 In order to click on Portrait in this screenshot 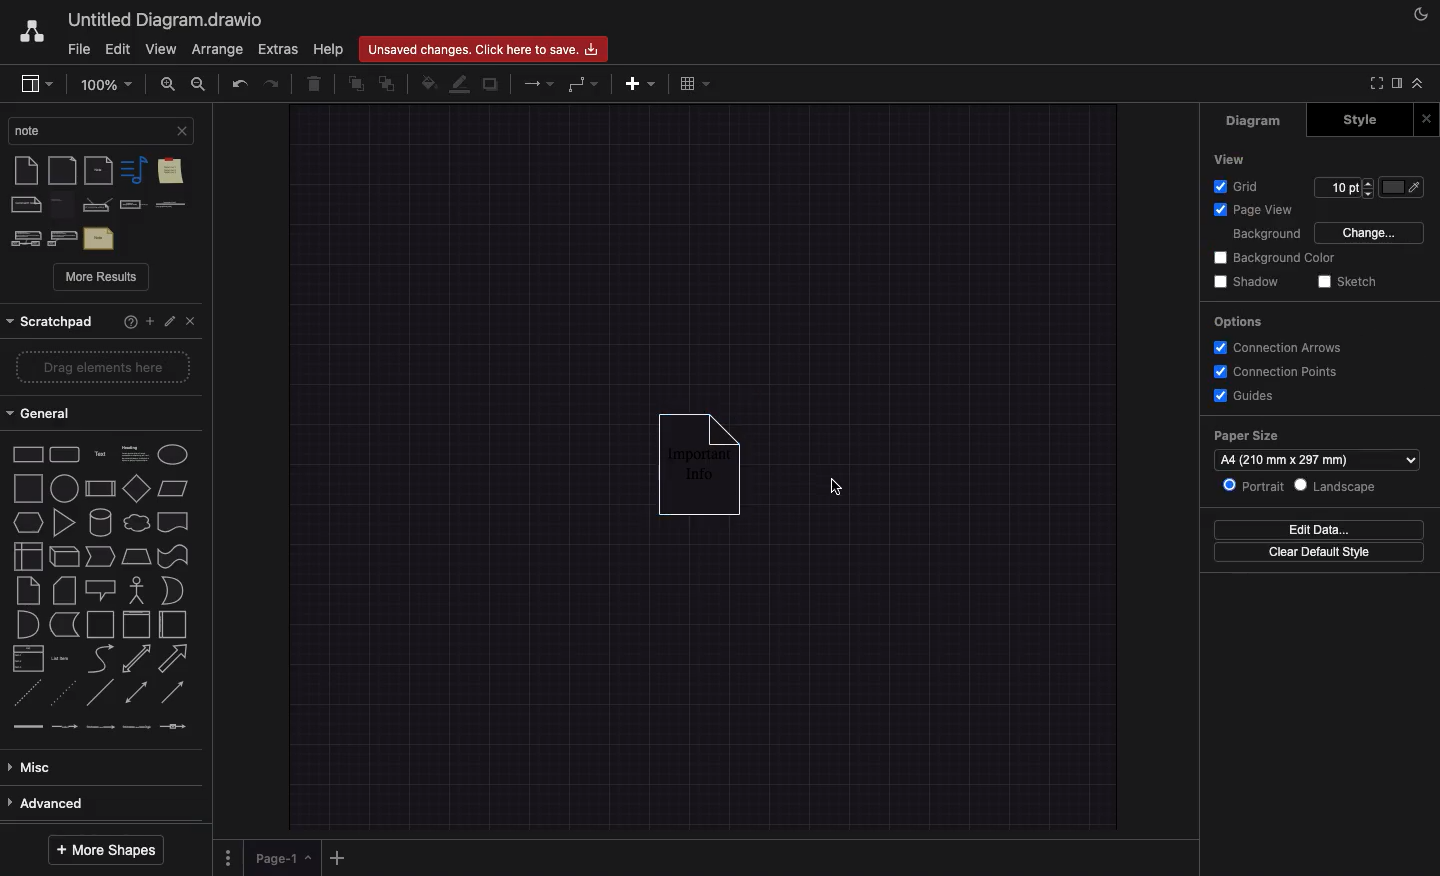, I will do `click(1251, 486)`.